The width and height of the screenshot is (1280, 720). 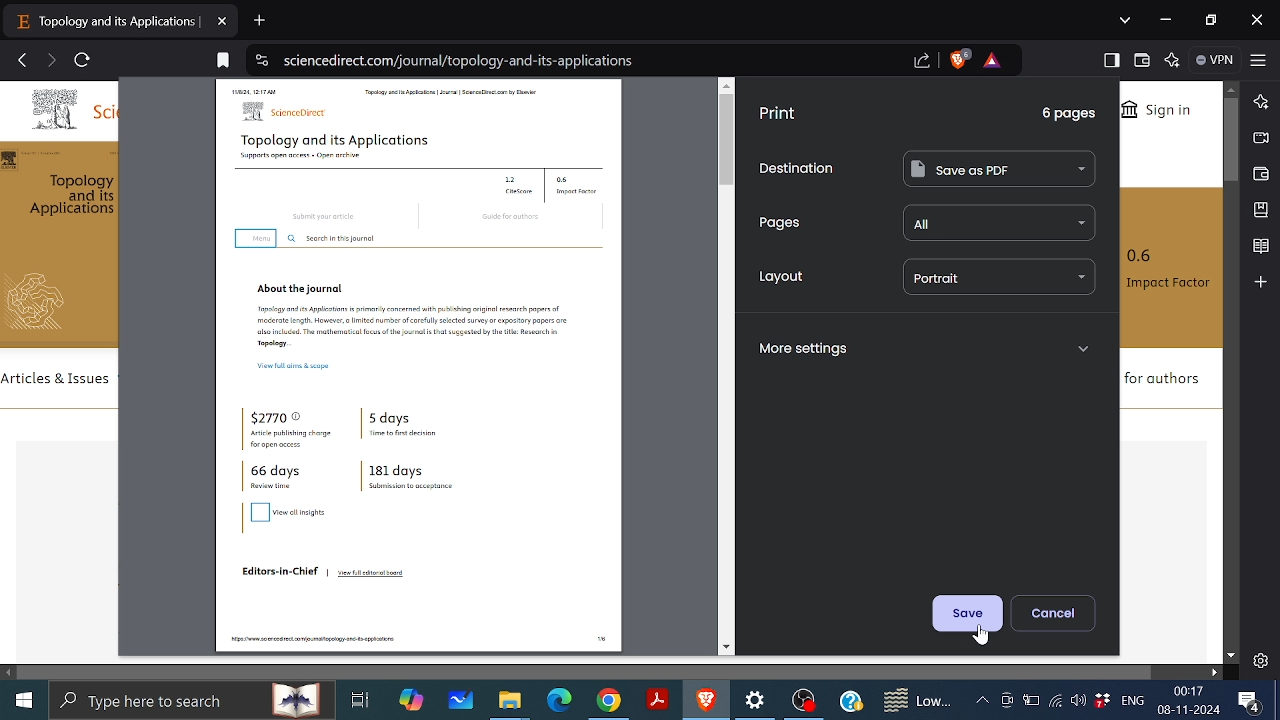 I want to click on move down, so click(x=726, y=647).